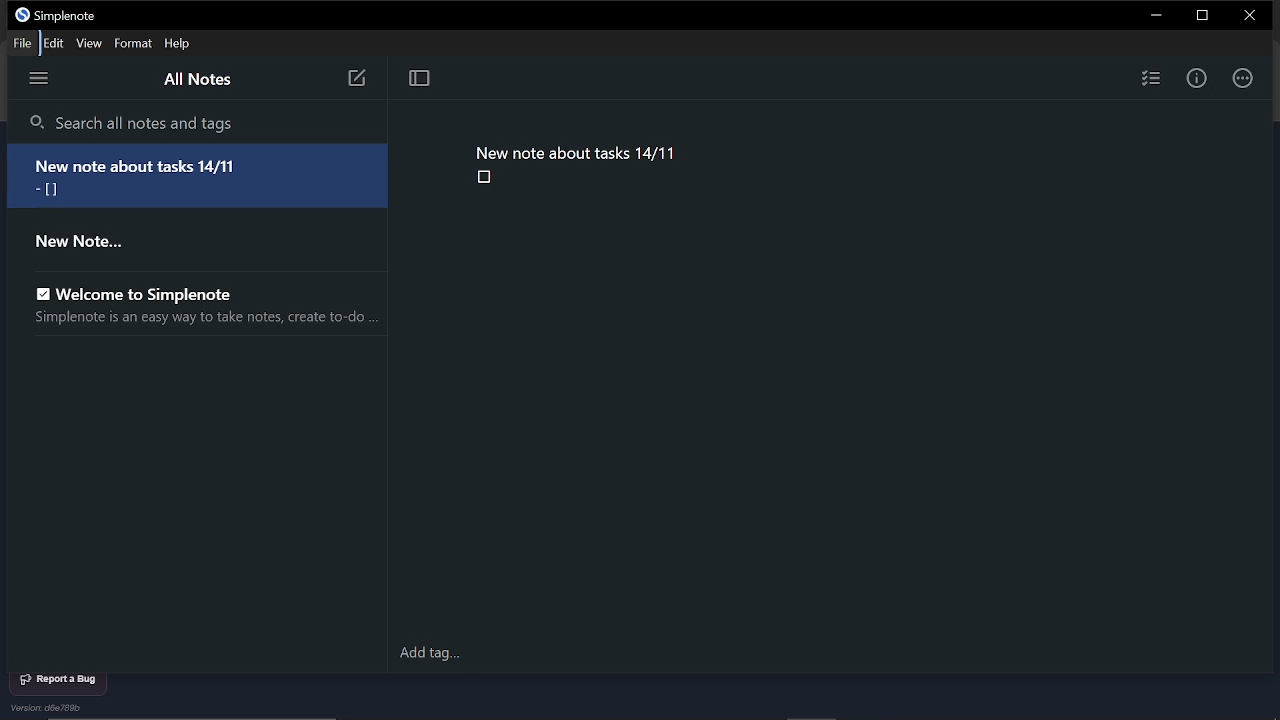 This screenshot has width=1280, height=720. I want to click on New note about tasks 14/11
= [i], so click(203, 176).